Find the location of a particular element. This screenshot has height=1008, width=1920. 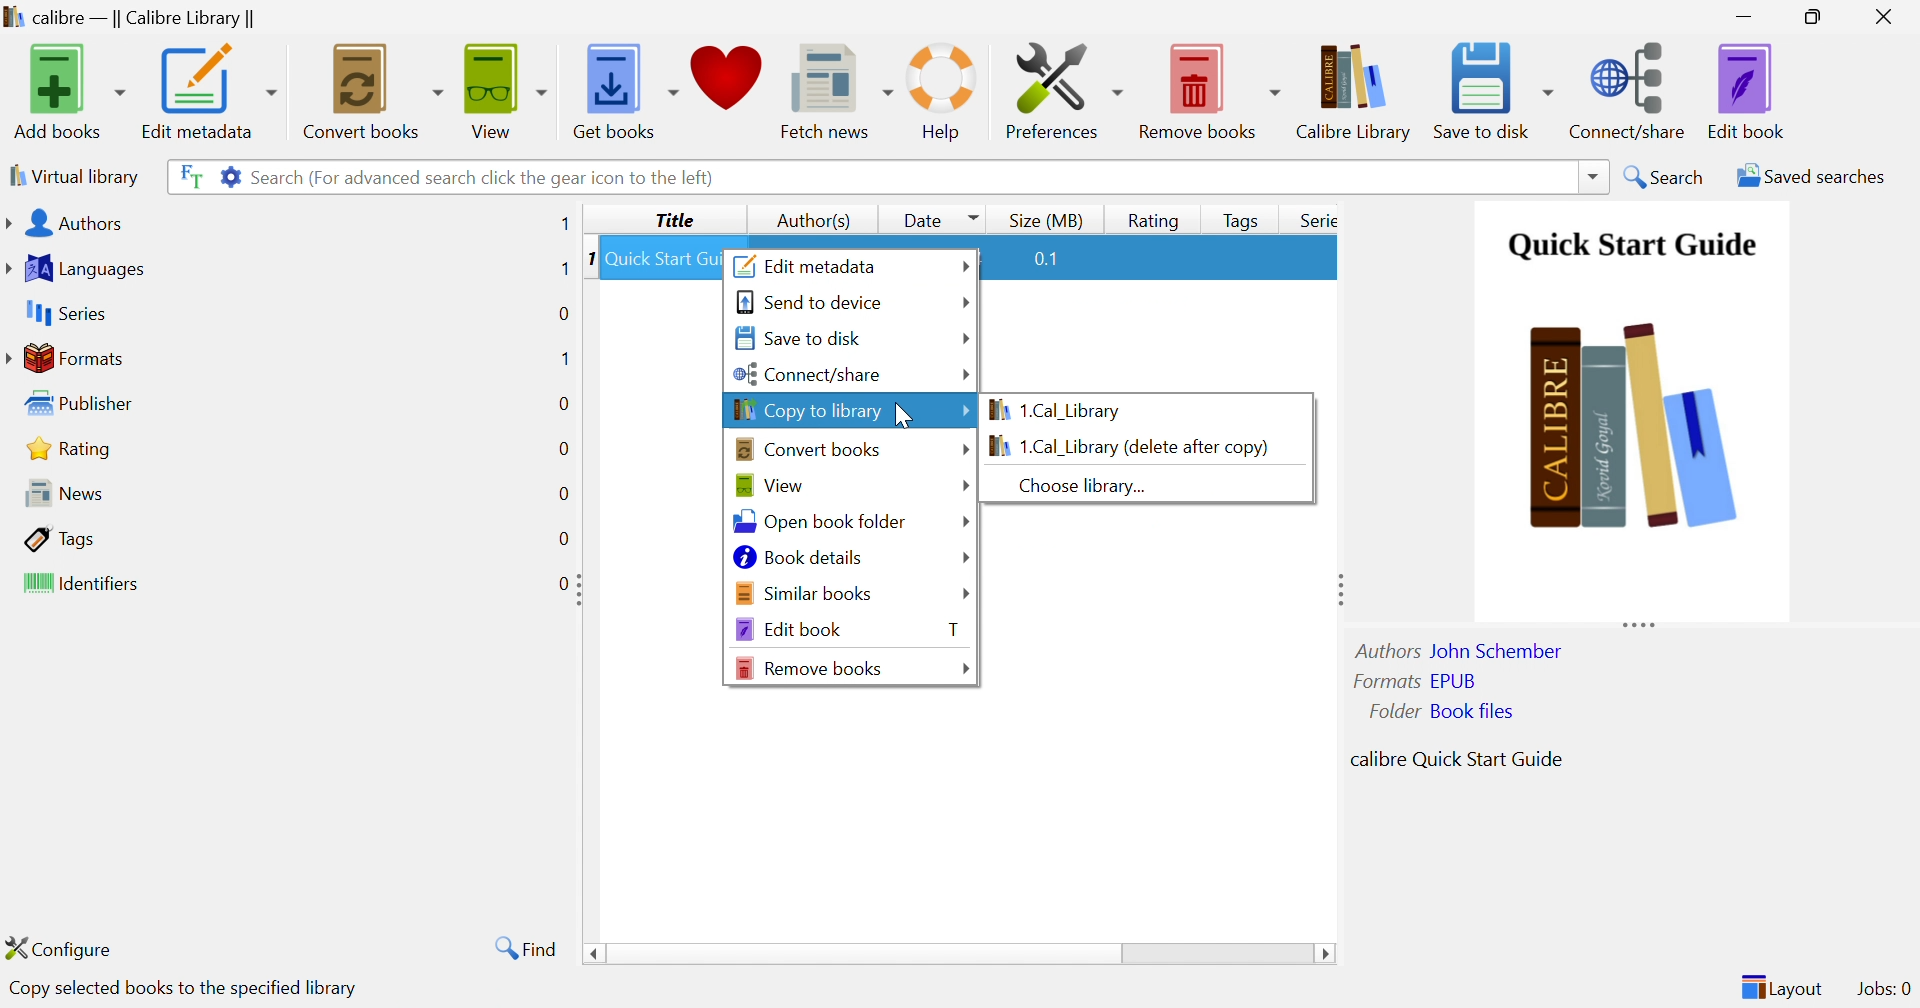

1 is located at coordinates (564, 269).